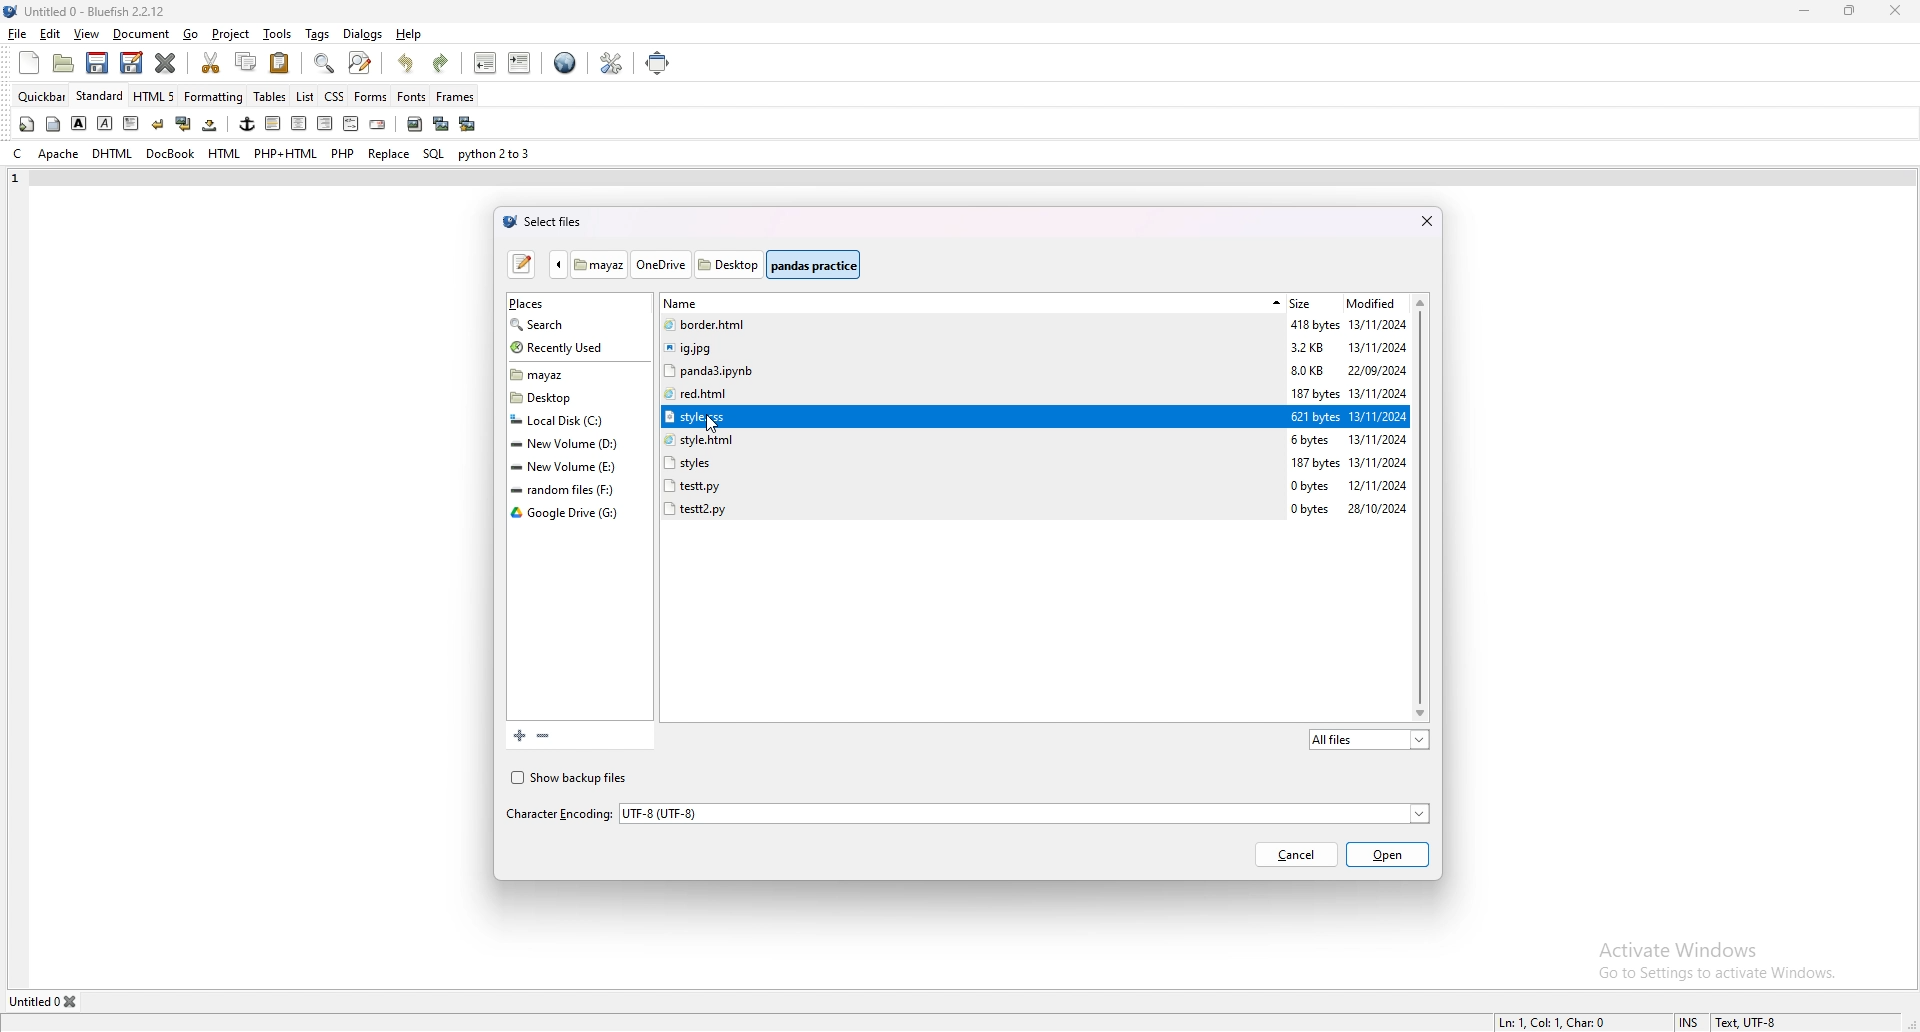 This screenshot has height=1032, width=1920. I want to click on show find bar, so click(326, 63).